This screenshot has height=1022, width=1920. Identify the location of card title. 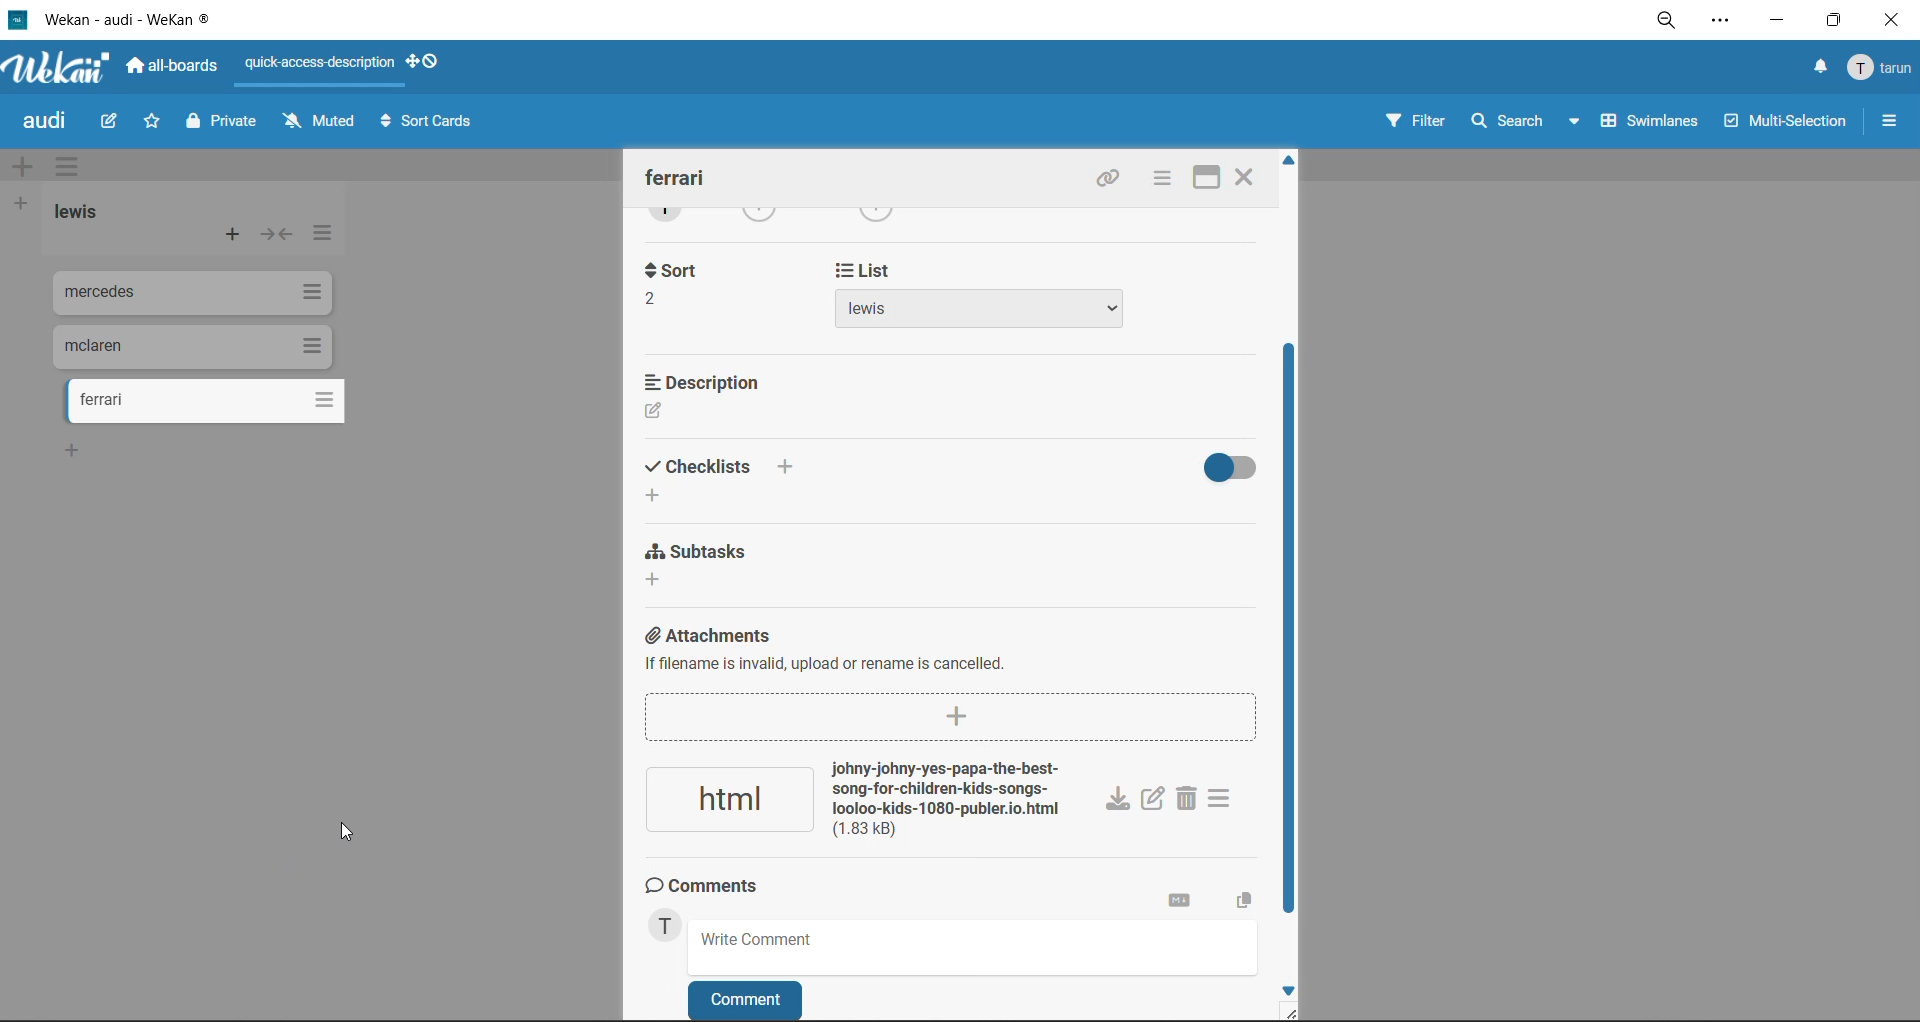
(681, 178).